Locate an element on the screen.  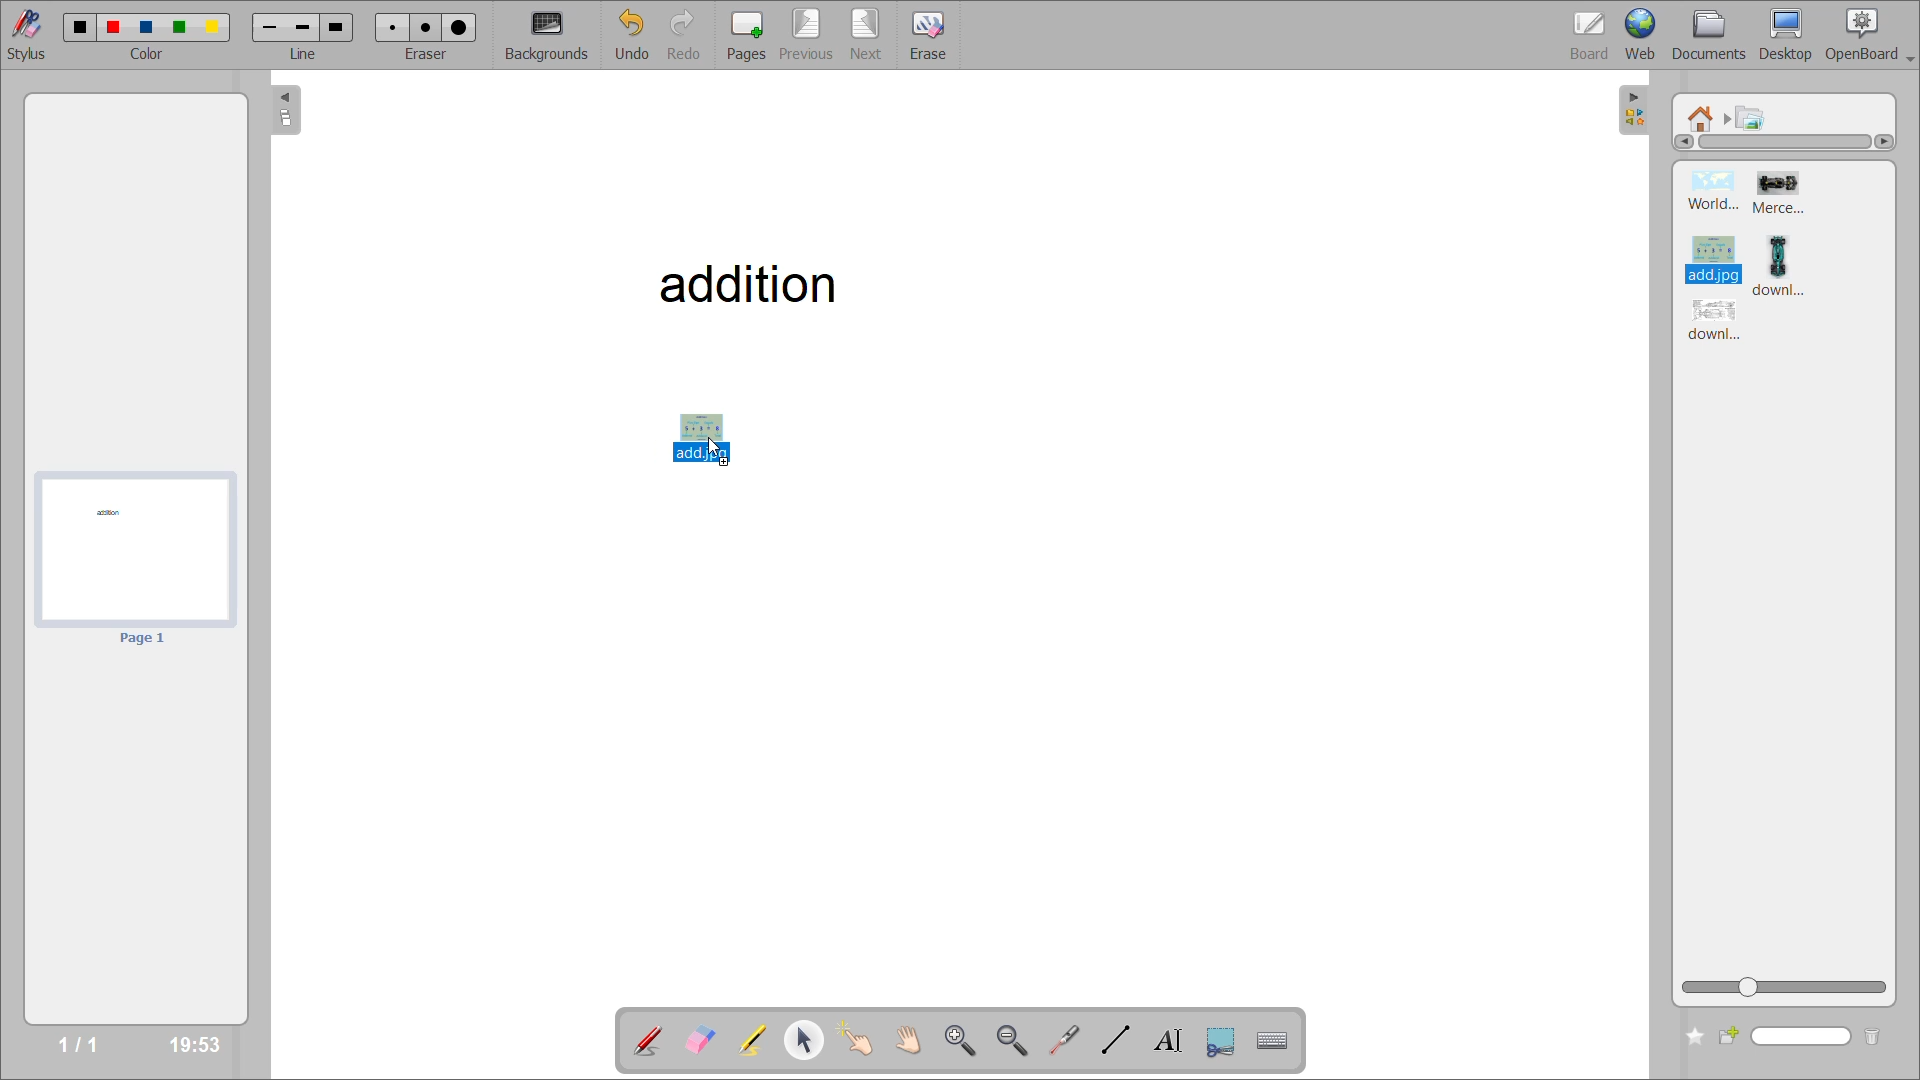
eraser 3 is located at coordinates (460, 26).